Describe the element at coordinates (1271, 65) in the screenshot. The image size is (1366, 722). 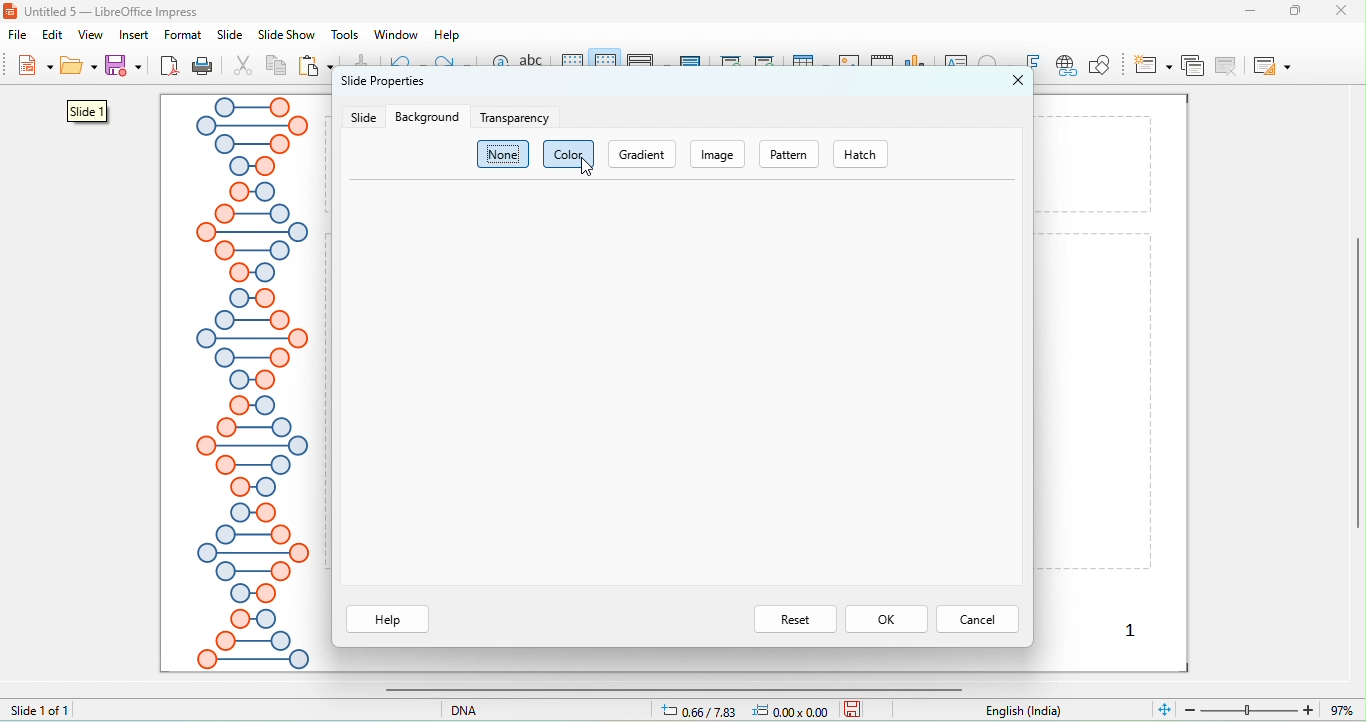
I see `slide layout` at that location.